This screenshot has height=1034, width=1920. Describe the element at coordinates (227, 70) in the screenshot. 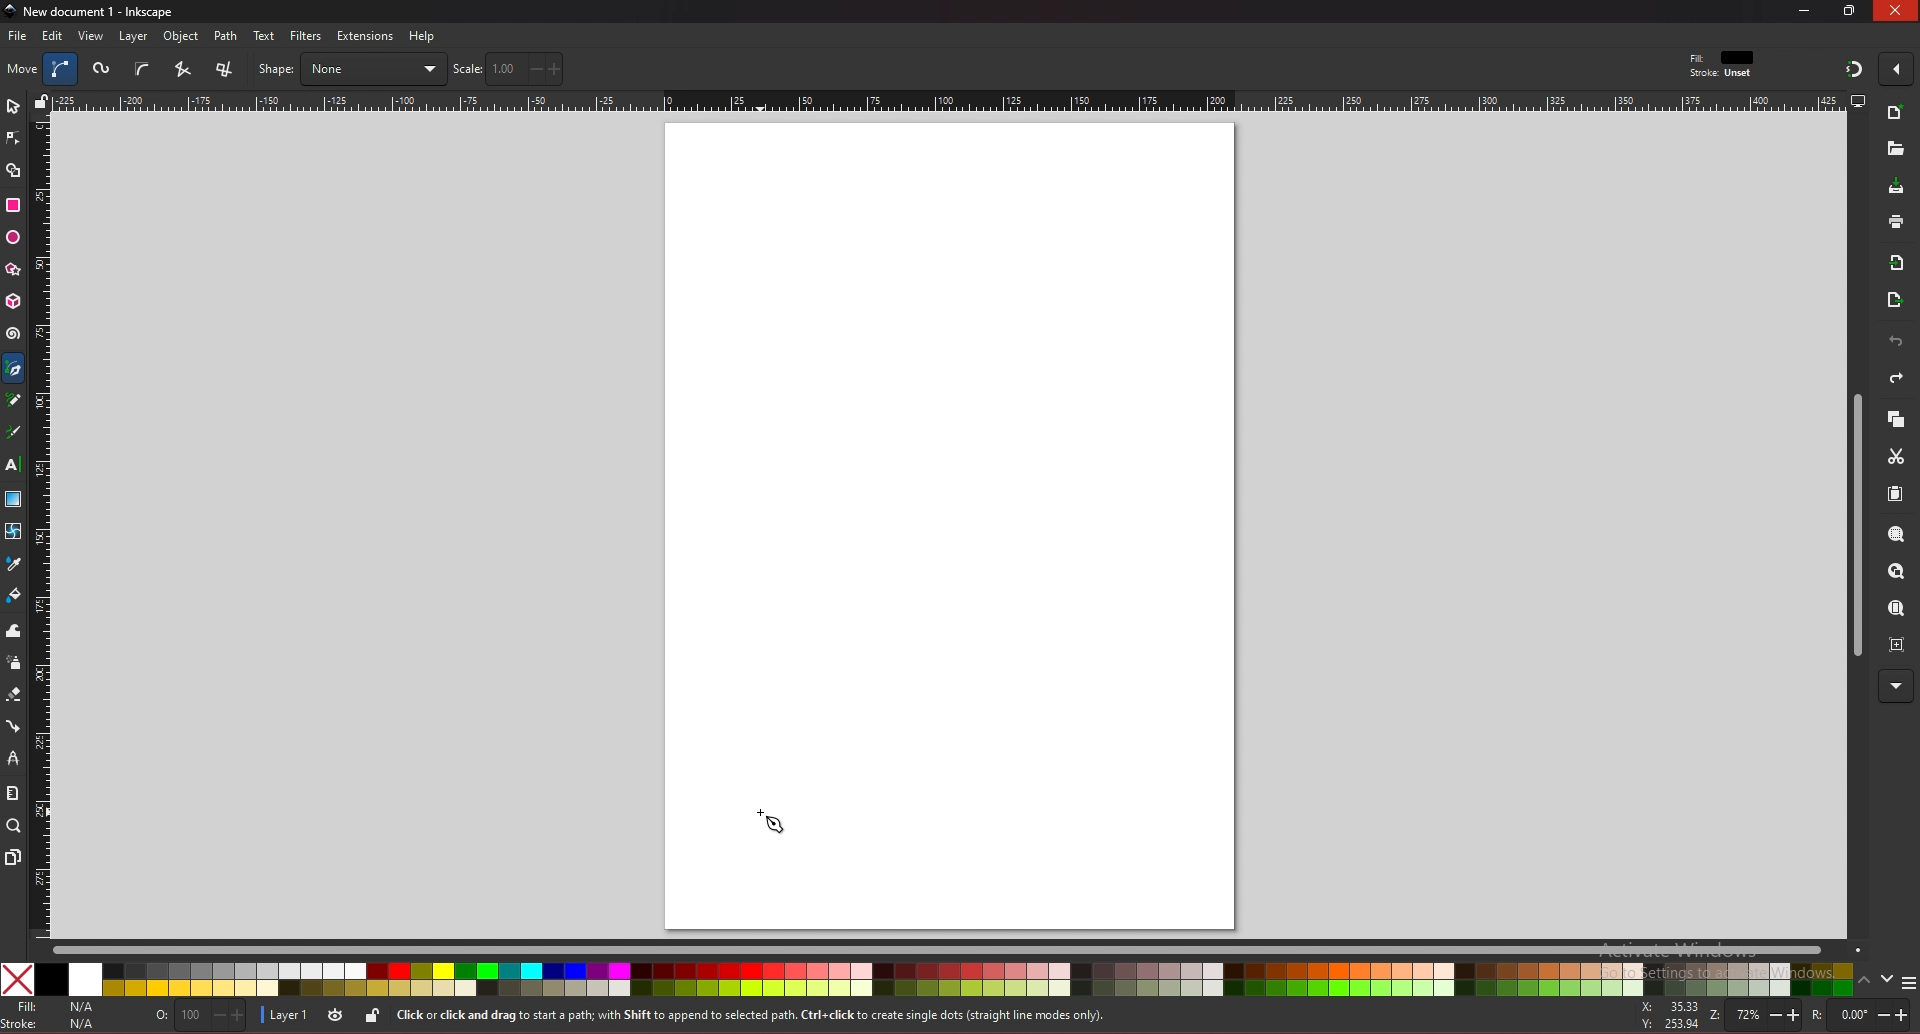

I see `sequence of paraxial line segments` at that location.